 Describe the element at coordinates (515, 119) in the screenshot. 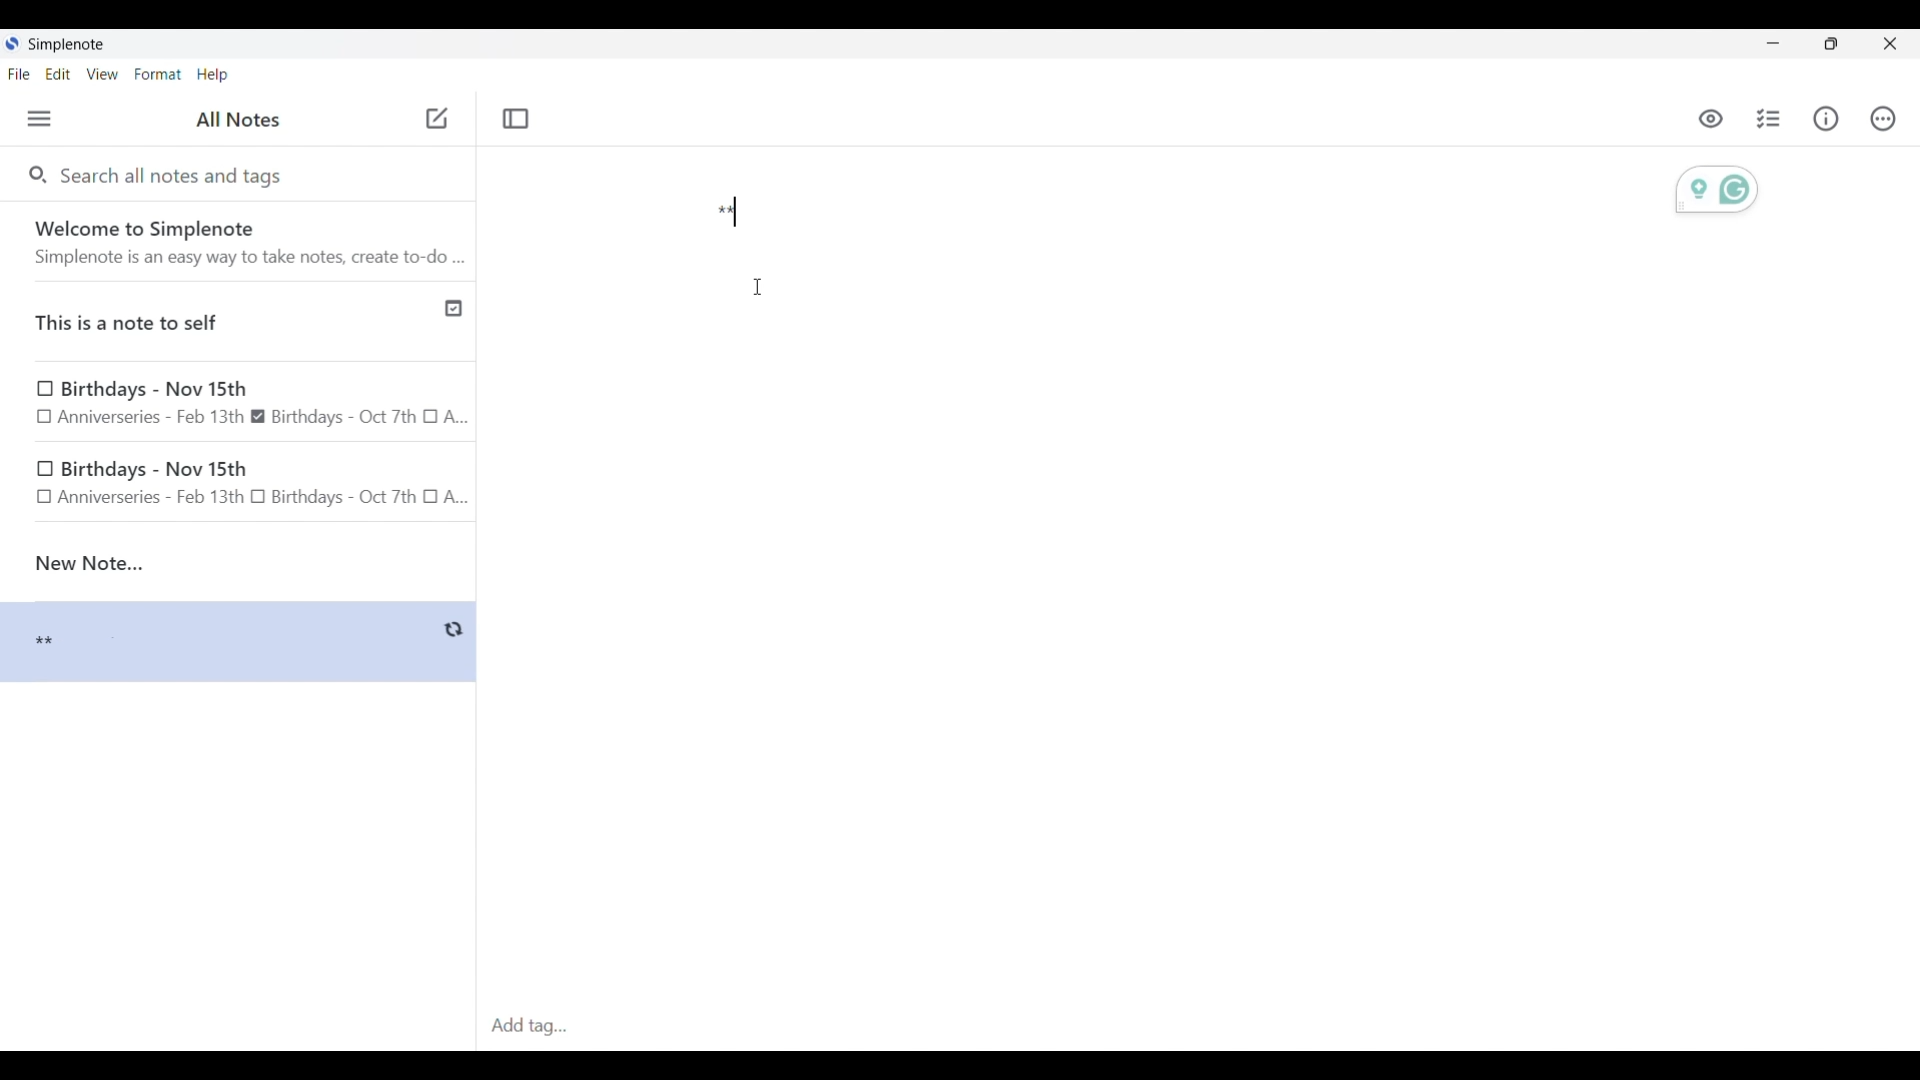

I see `Toggle focus mode` at that location.